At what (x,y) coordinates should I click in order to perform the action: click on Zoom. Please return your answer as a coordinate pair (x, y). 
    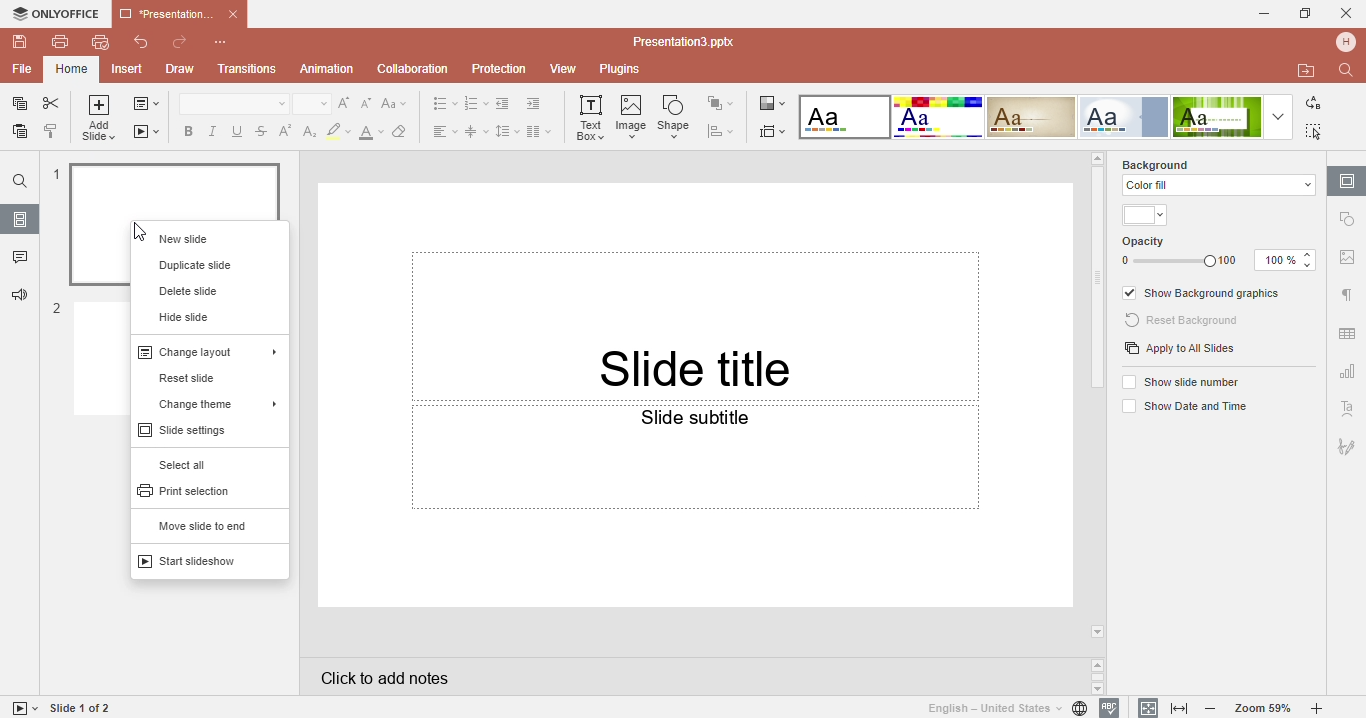
    Looking at the image, I should click on (1264, 708).